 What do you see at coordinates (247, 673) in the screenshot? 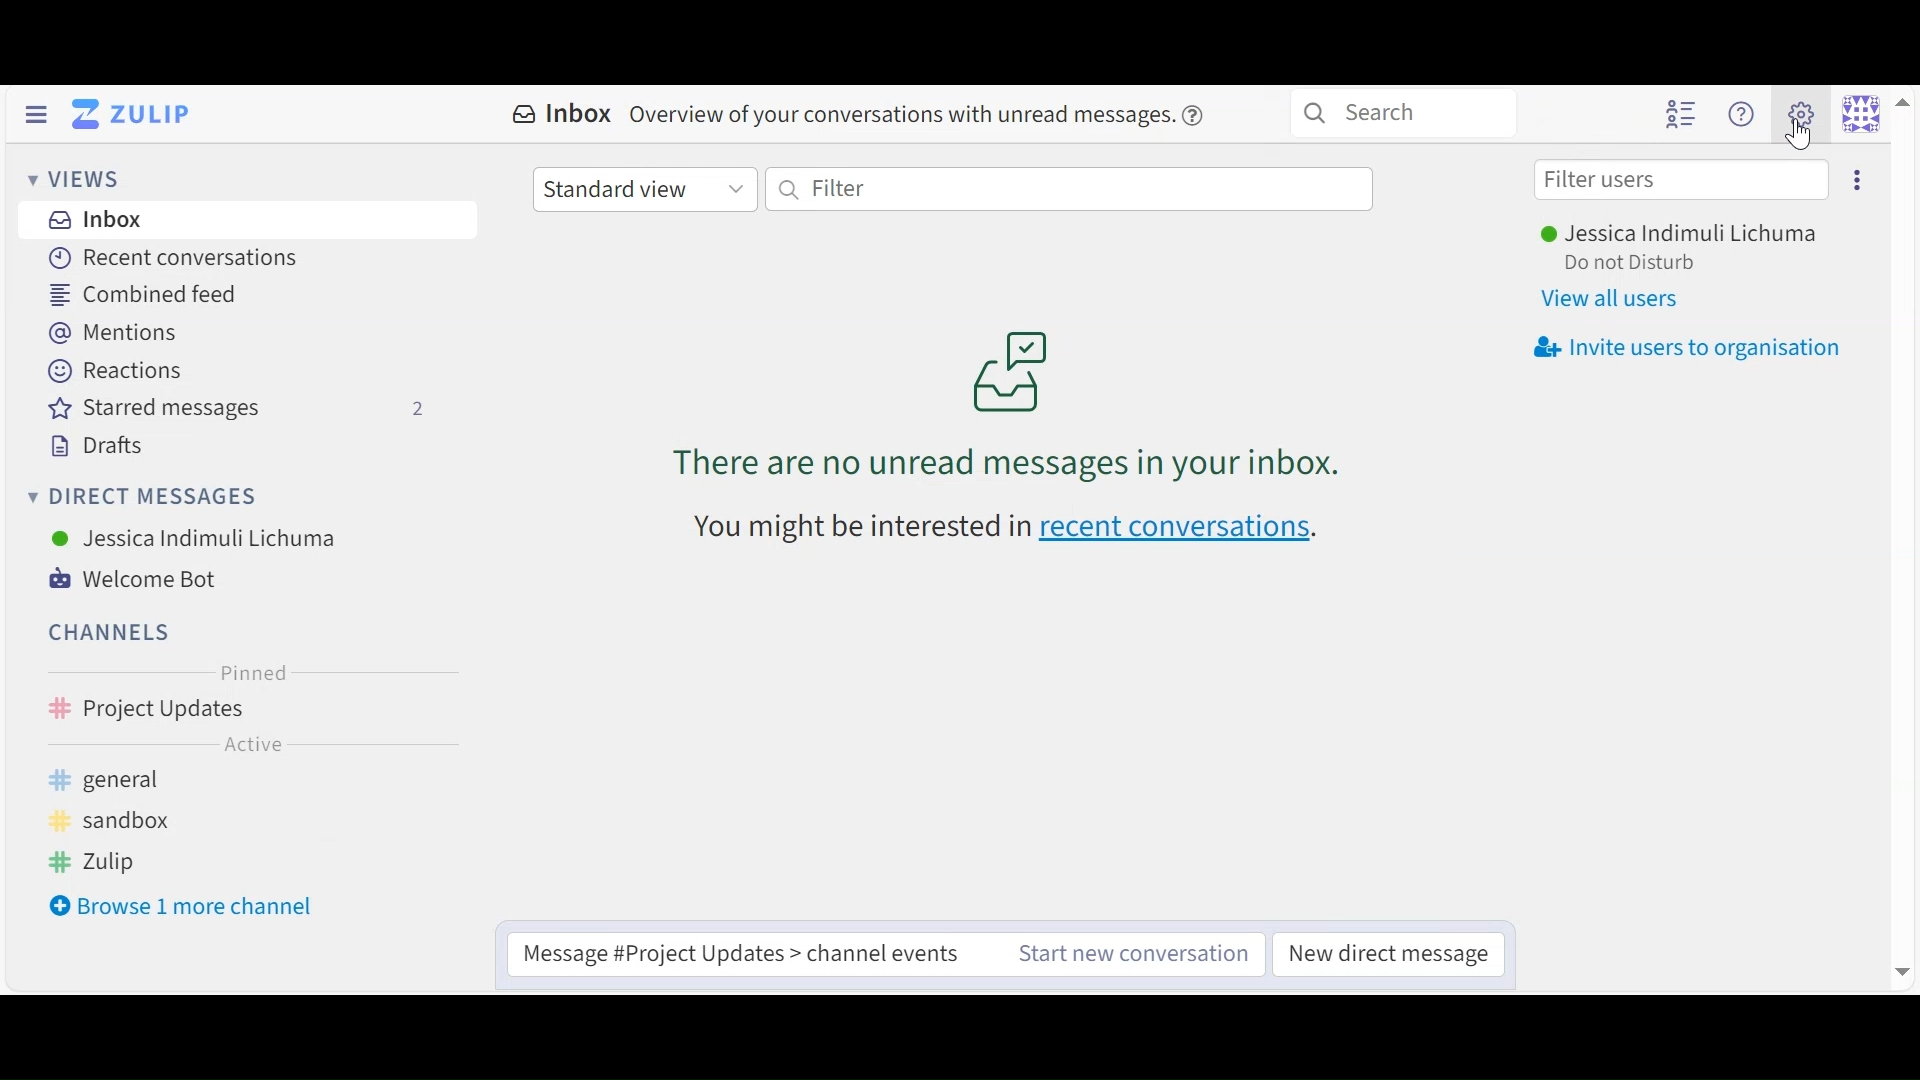
I see `Pinned Channel` at bounding box center [247, 673].